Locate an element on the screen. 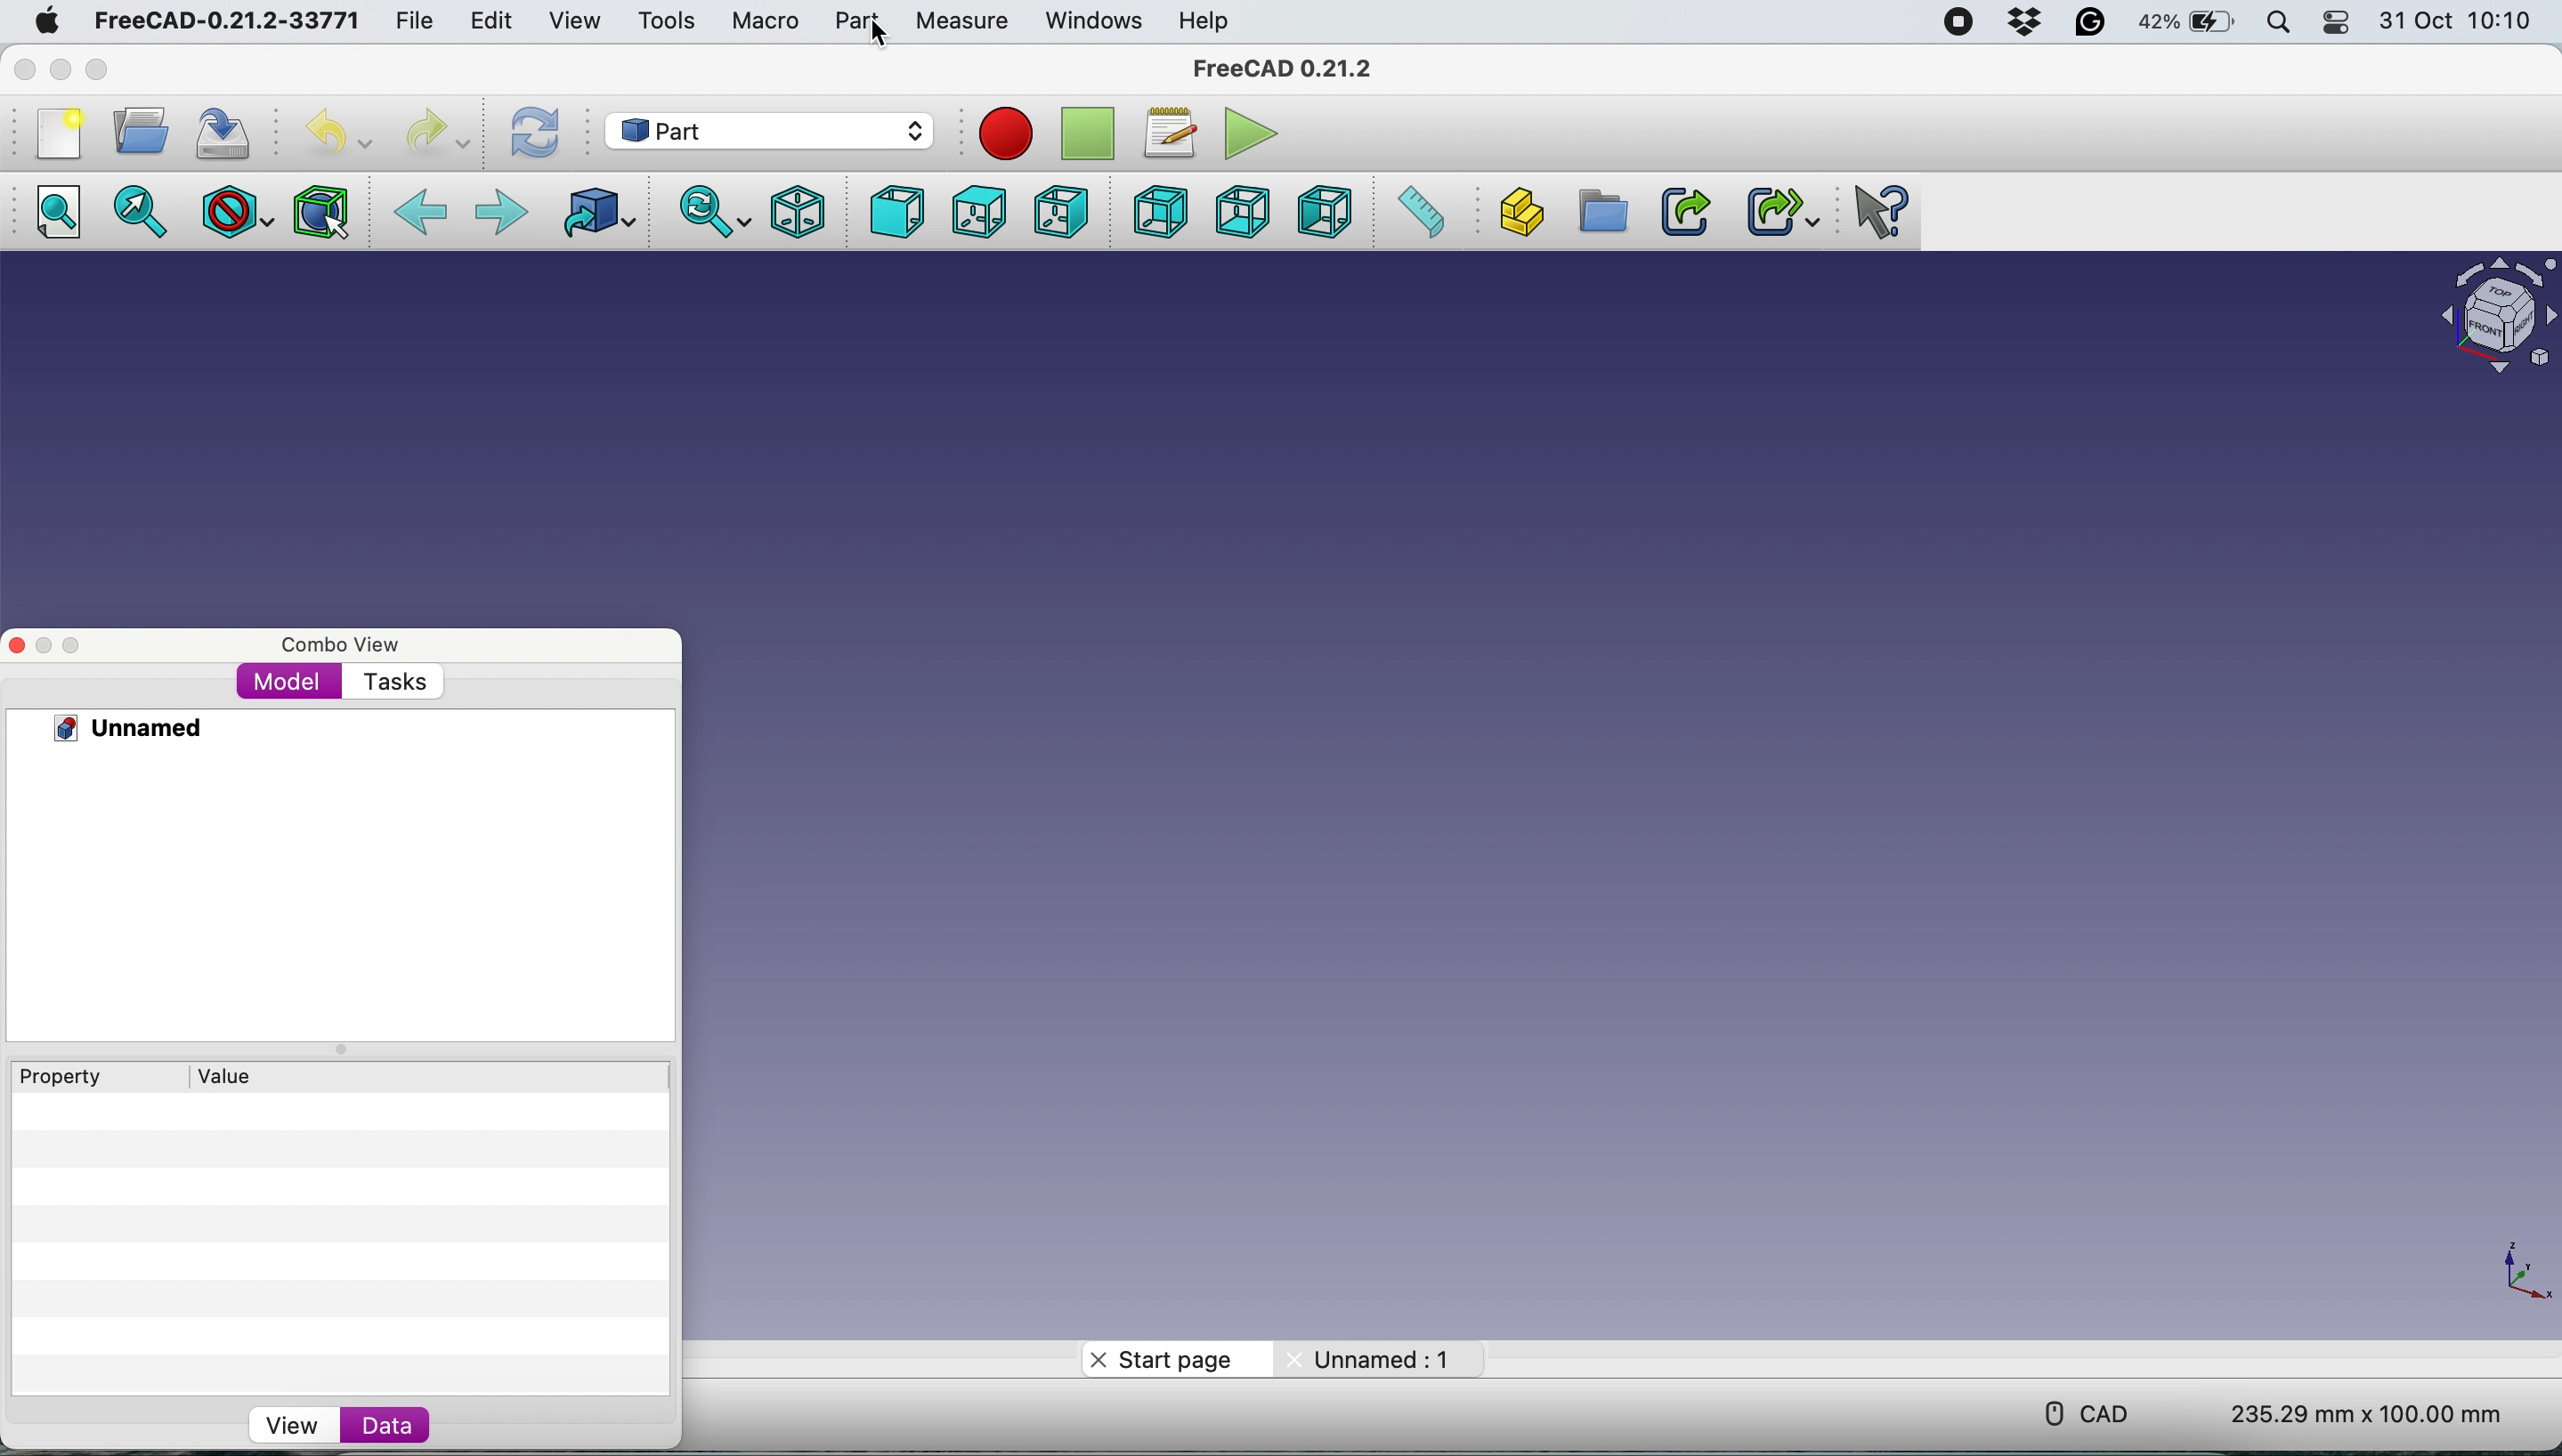  Unnamed is located at coordinates (111, 728).